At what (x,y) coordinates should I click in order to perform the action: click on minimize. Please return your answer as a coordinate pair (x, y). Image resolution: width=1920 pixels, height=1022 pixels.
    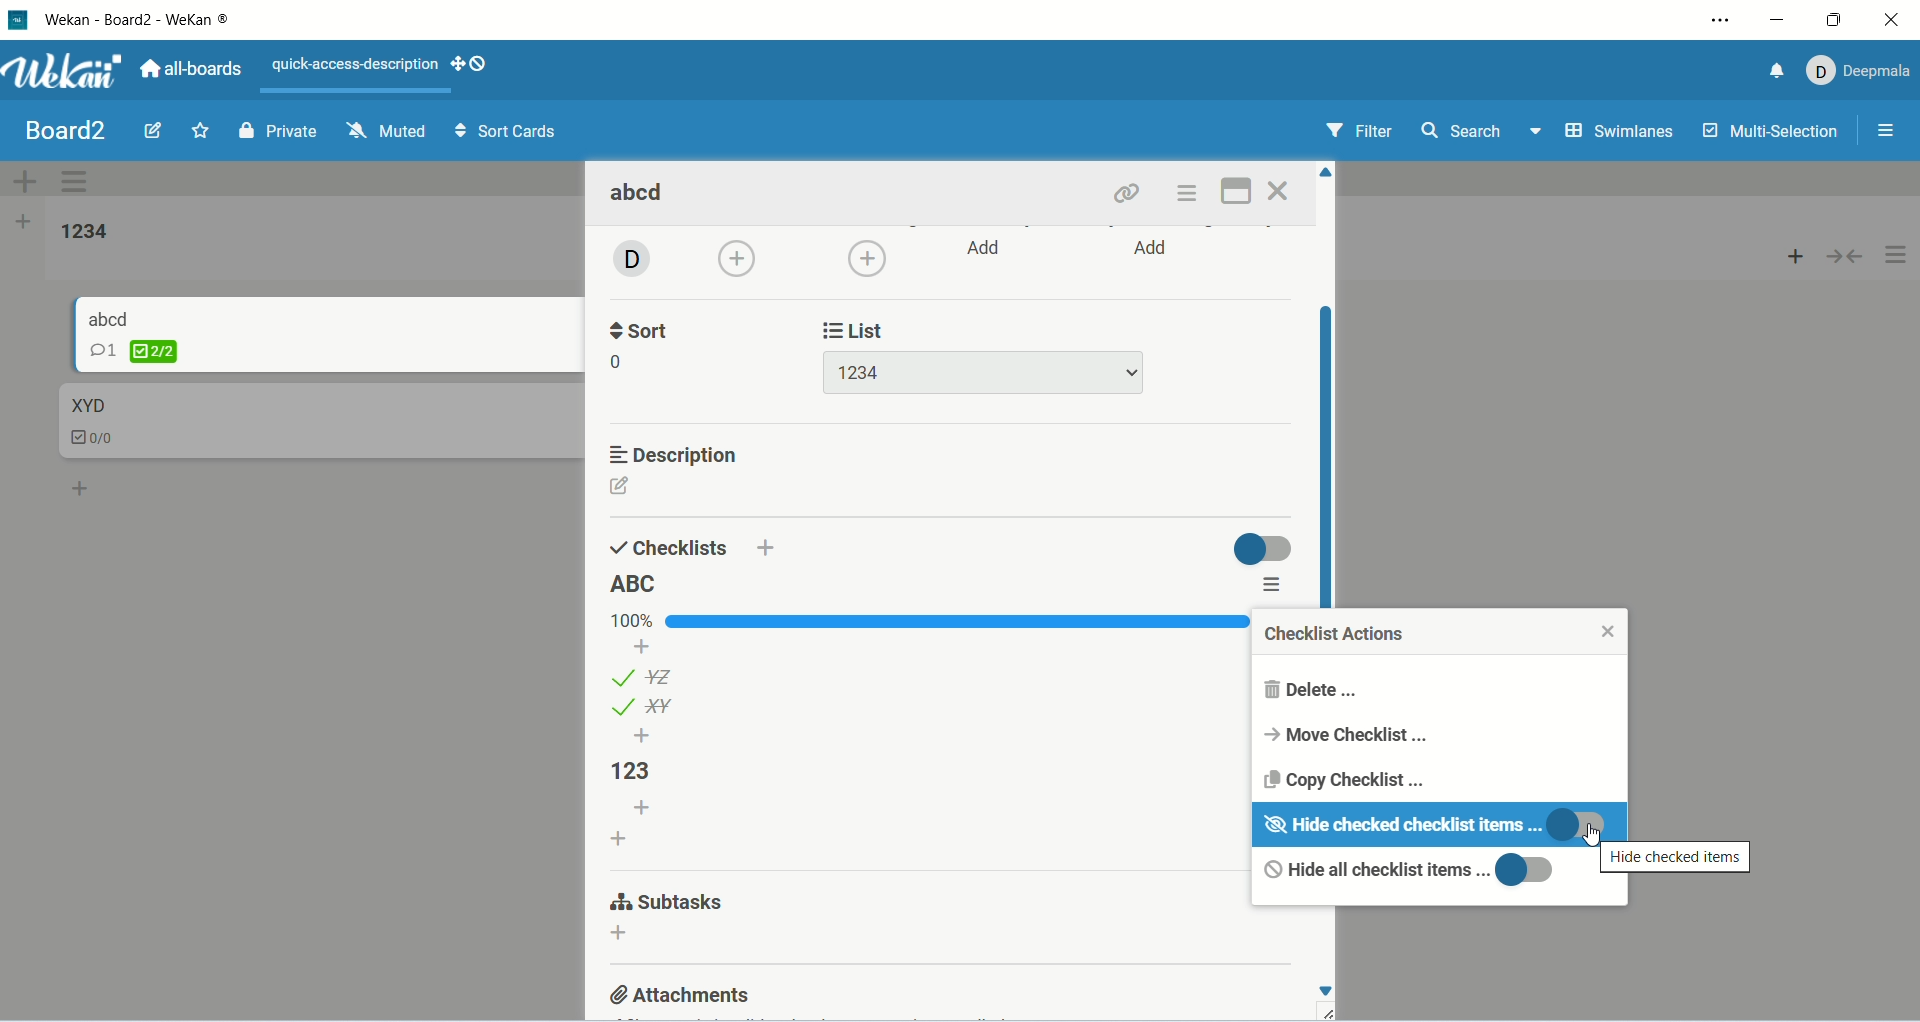
    Looking at the image, I should click on (1781, 24).